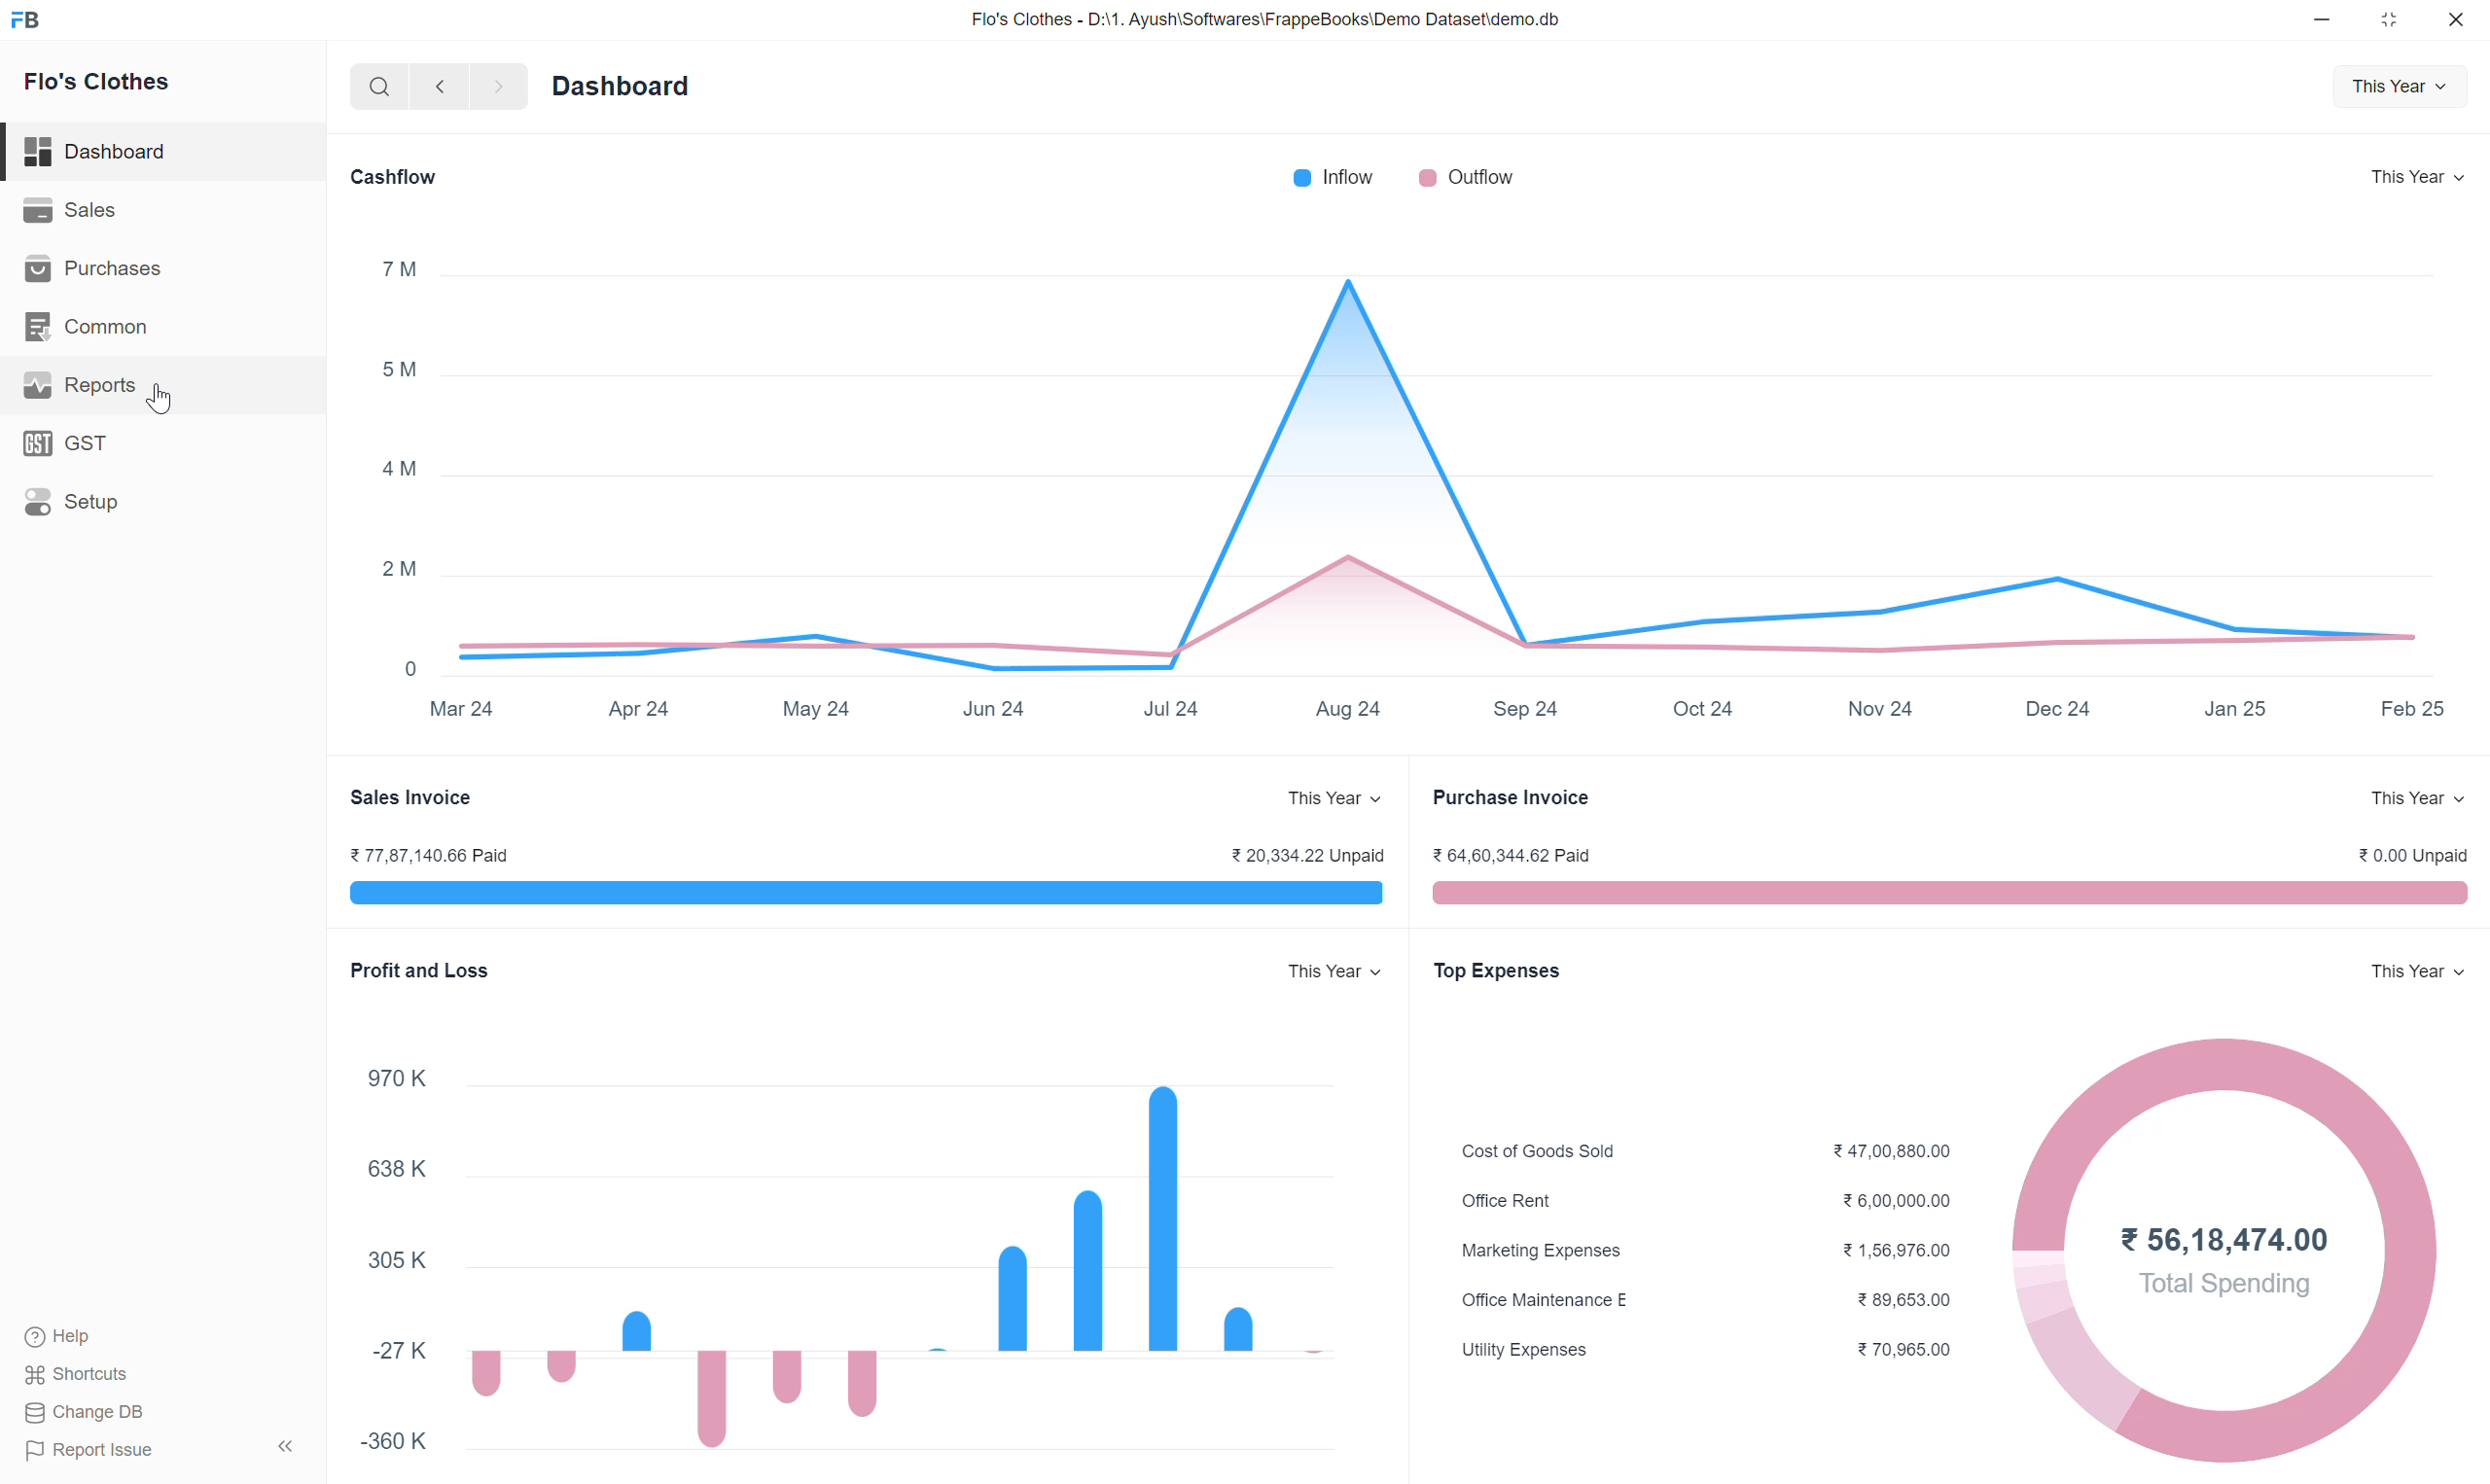 Image resolution: width=2490 pixels, height=1484 pixels. What do you see at coordinates (1334, 973) in the screenshot?
I see `this year` at bounding box center [1334, 973].